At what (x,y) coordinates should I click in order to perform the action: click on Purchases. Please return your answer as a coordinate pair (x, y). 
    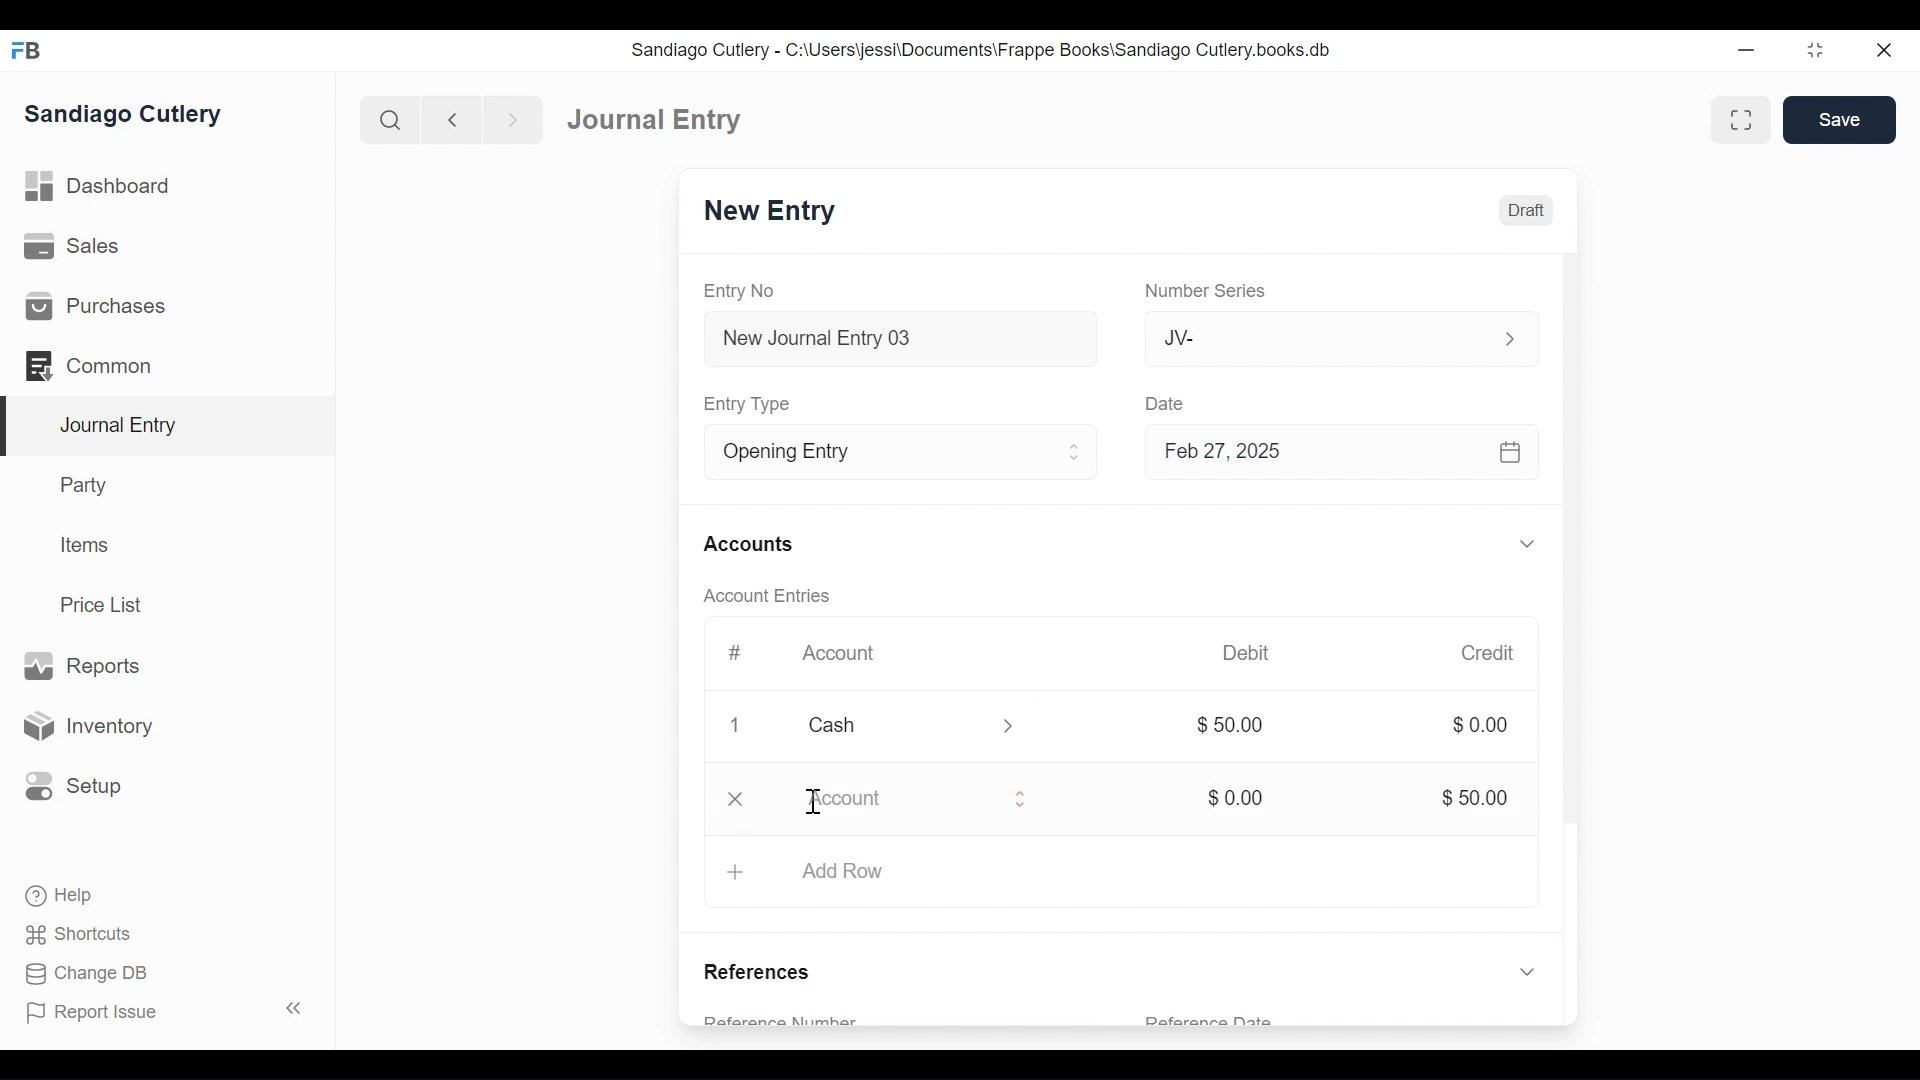
    Looking at the image, I should click on (99, 306).